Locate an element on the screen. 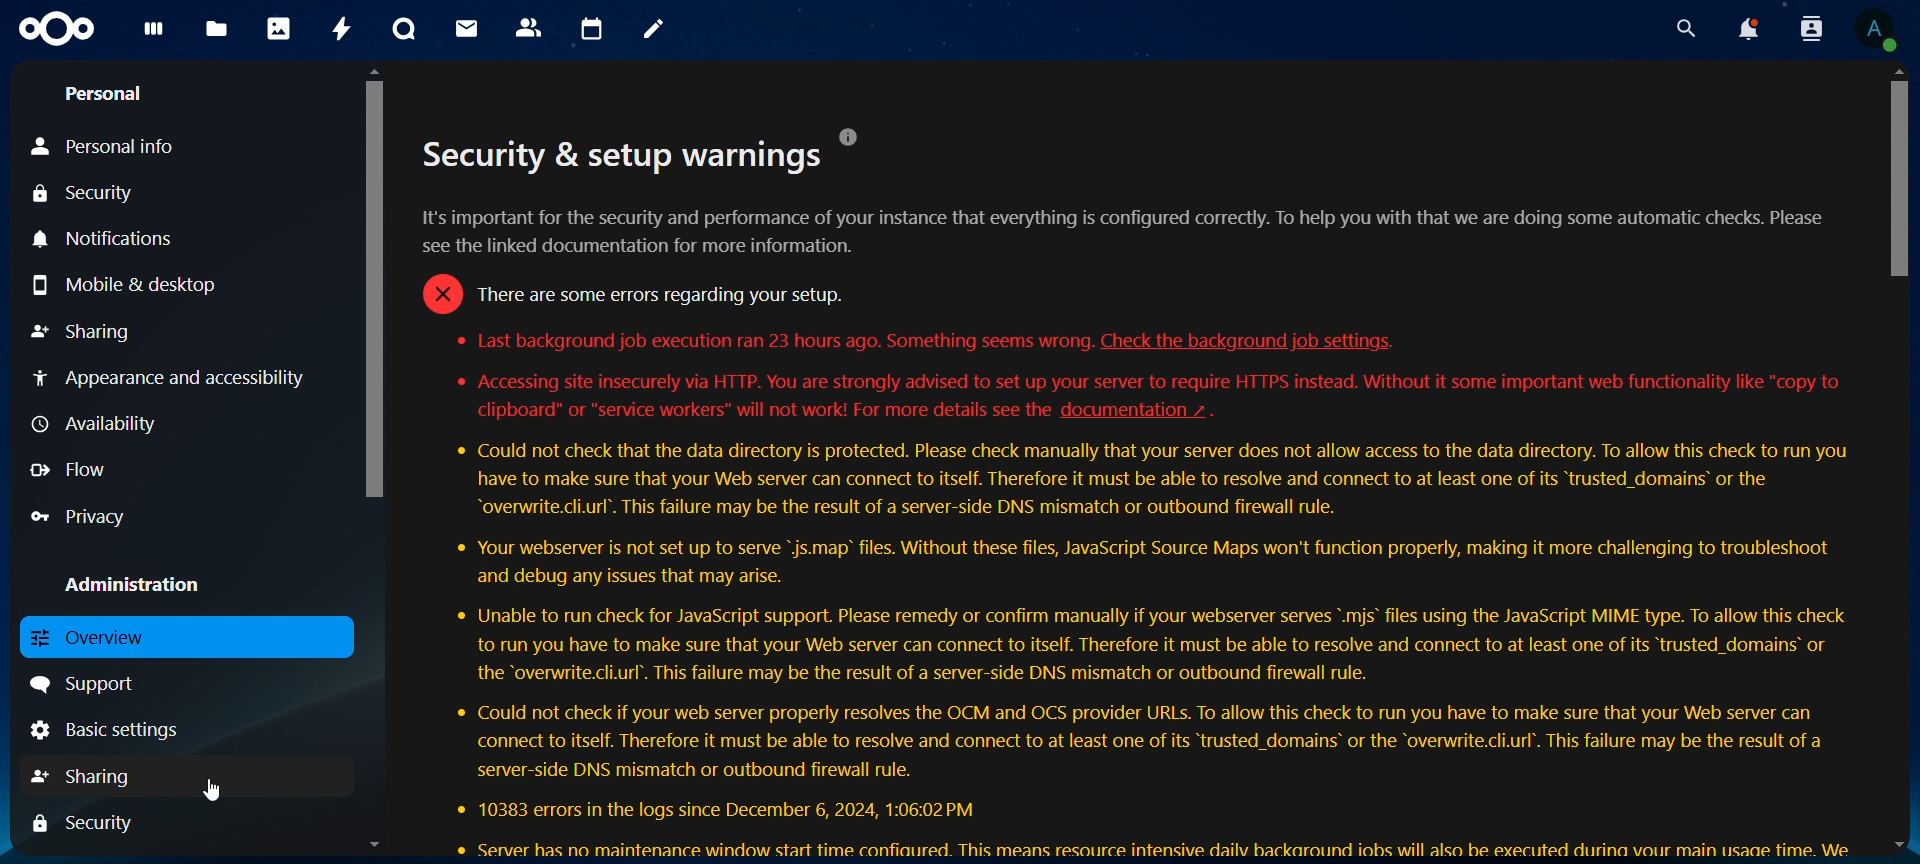 The width and height of the screenshot is (1920, 864). search contacts is located at coordinates (1810, 31).